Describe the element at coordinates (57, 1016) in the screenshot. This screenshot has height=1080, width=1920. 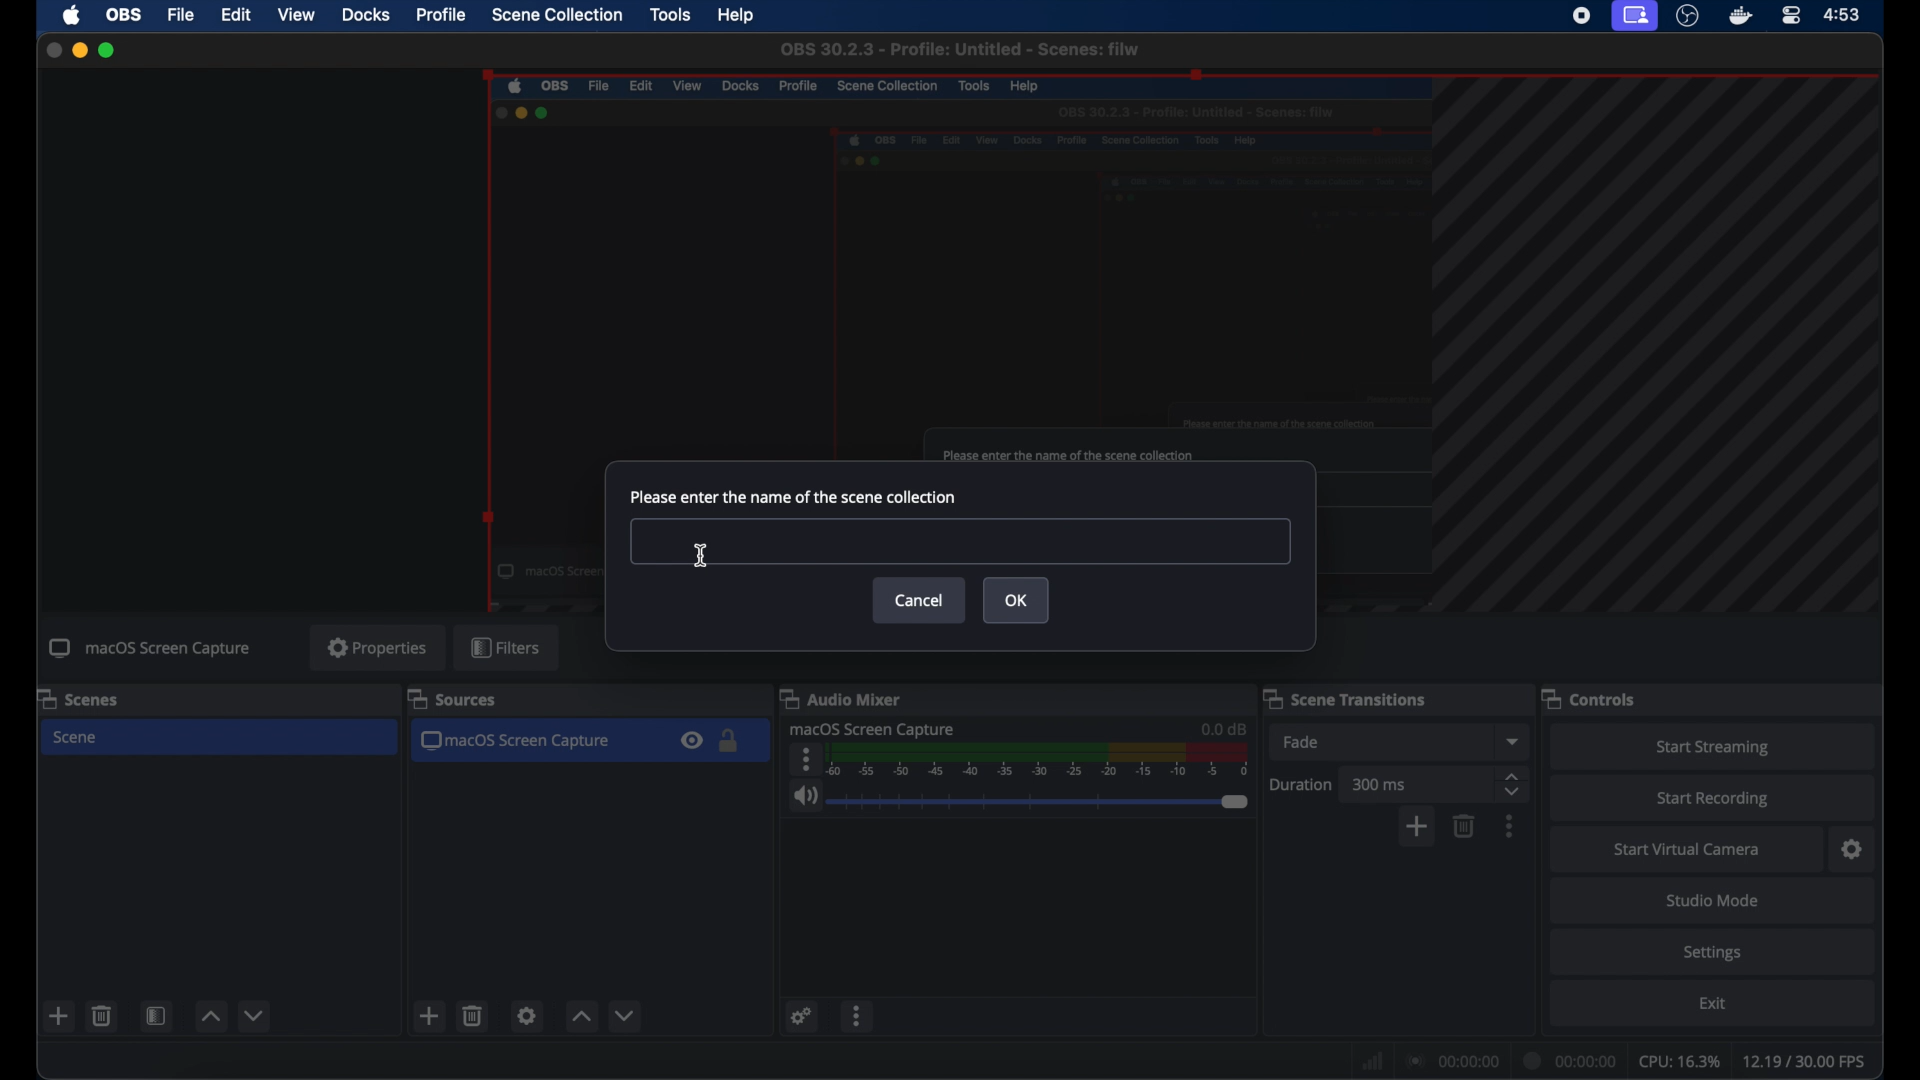
I see `new ` at that location.